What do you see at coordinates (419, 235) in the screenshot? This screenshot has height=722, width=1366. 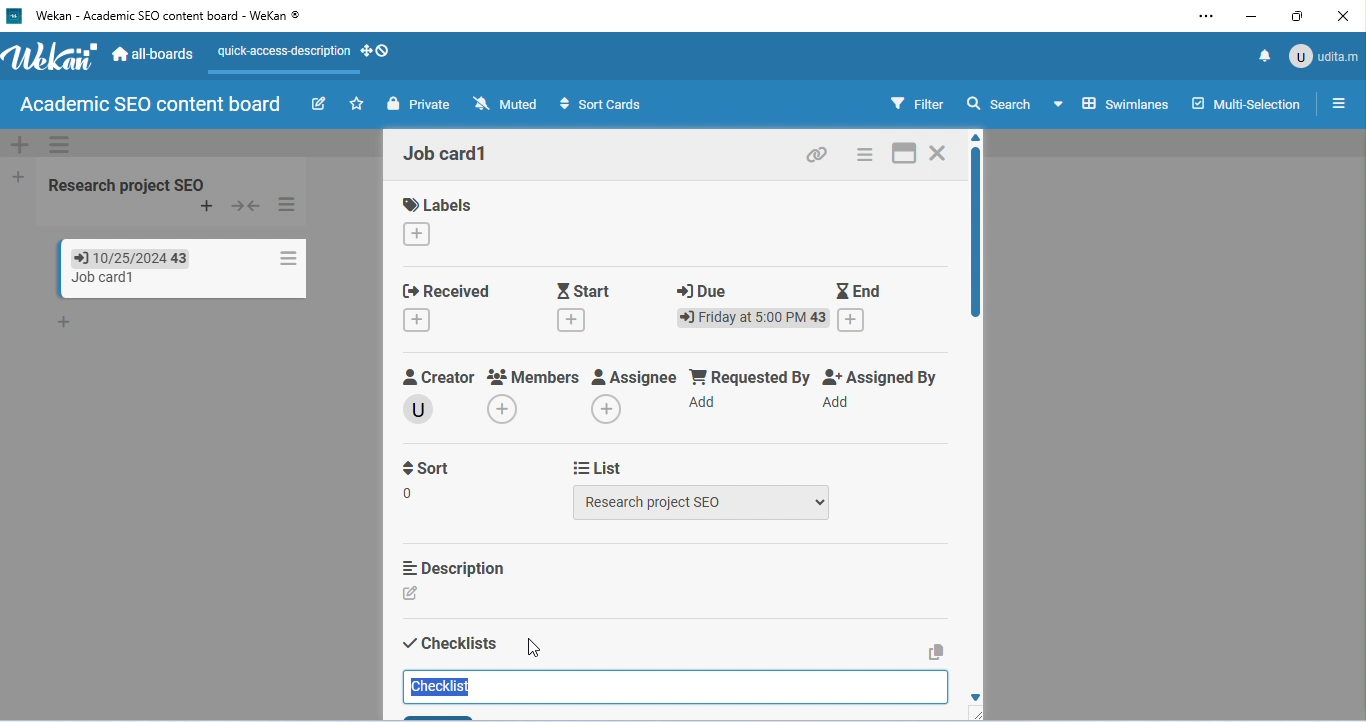 I see `change the labels` at bounding box center [419, 235].